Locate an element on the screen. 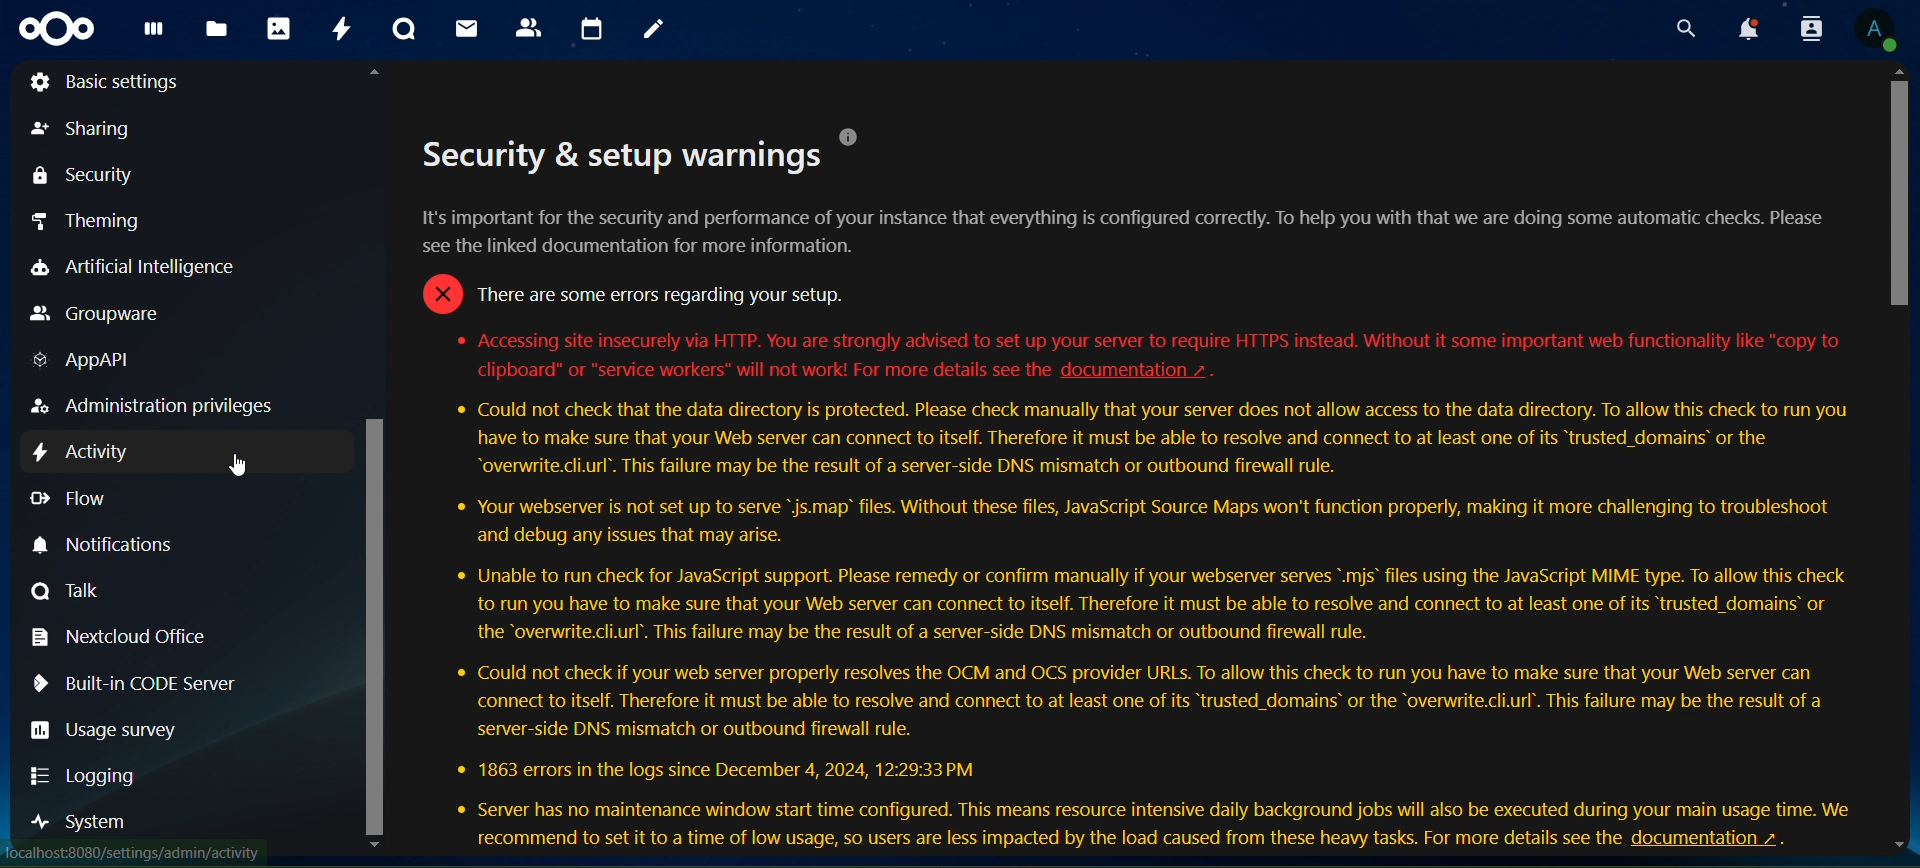  security is located at coordinates (80, 172).